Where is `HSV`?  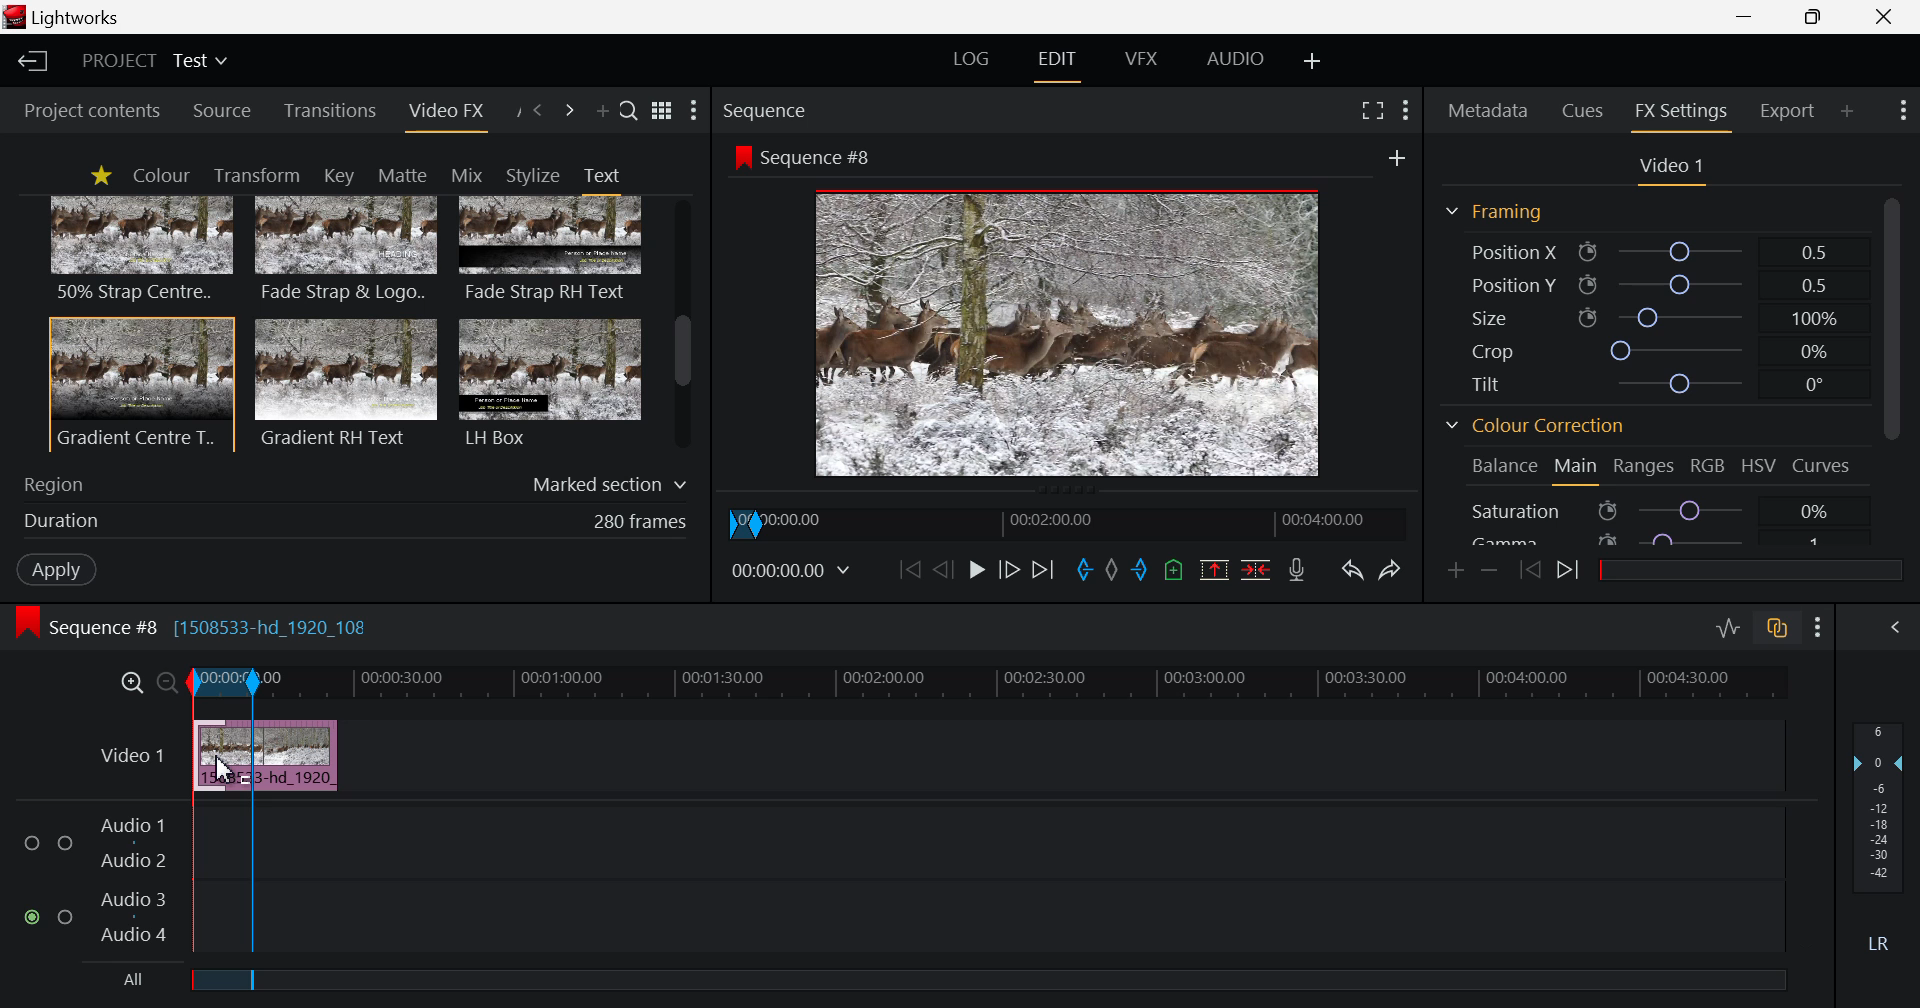
HSV is located at coordinates (1762, 467).